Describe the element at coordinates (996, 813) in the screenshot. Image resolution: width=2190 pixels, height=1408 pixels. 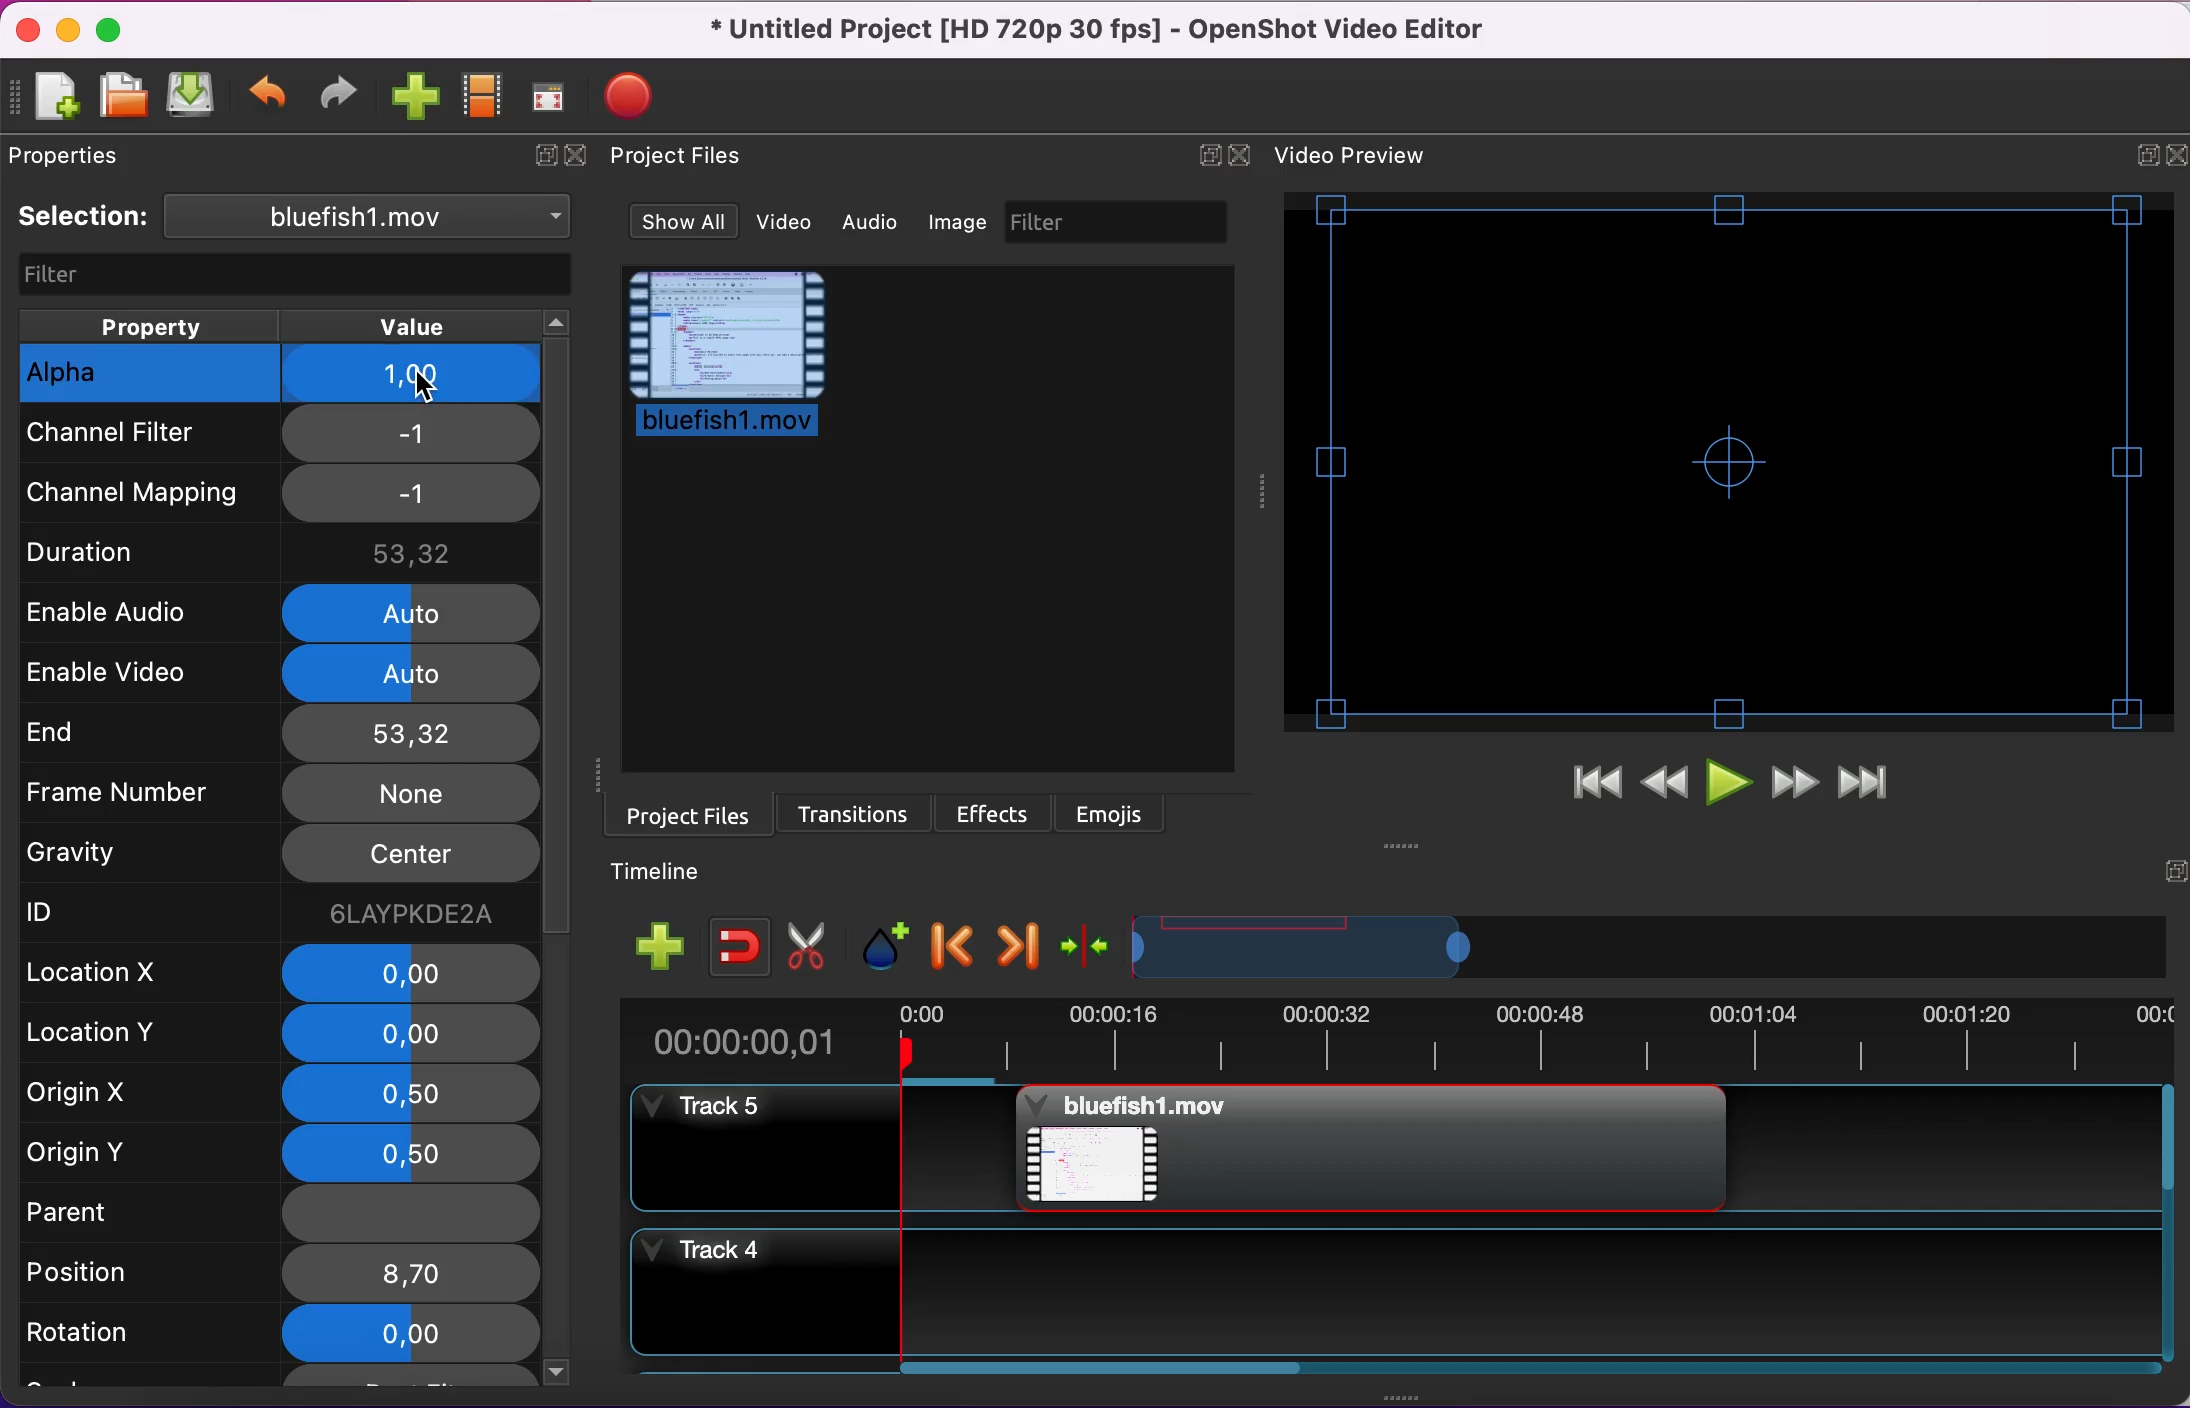
I see `effects` at that location.